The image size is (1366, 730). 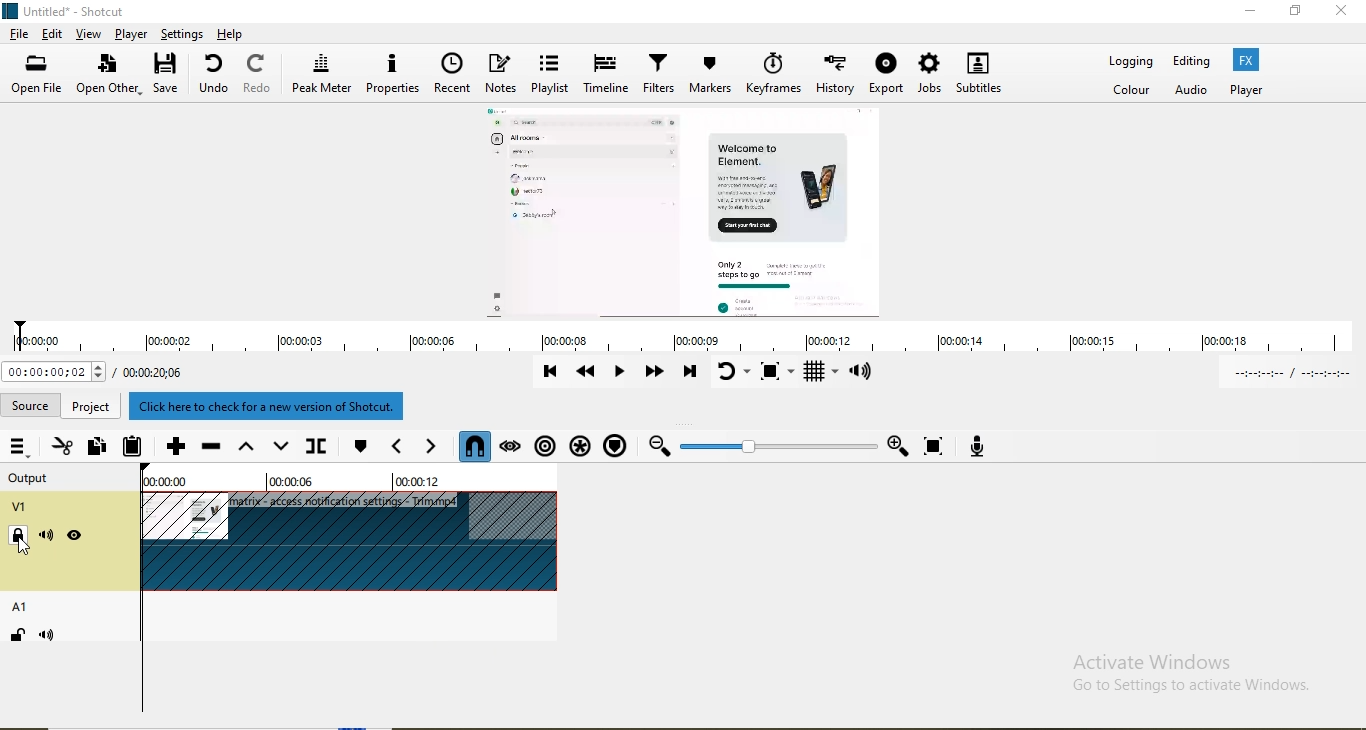 I want to click on Audio, so click(x=1188, y=90).